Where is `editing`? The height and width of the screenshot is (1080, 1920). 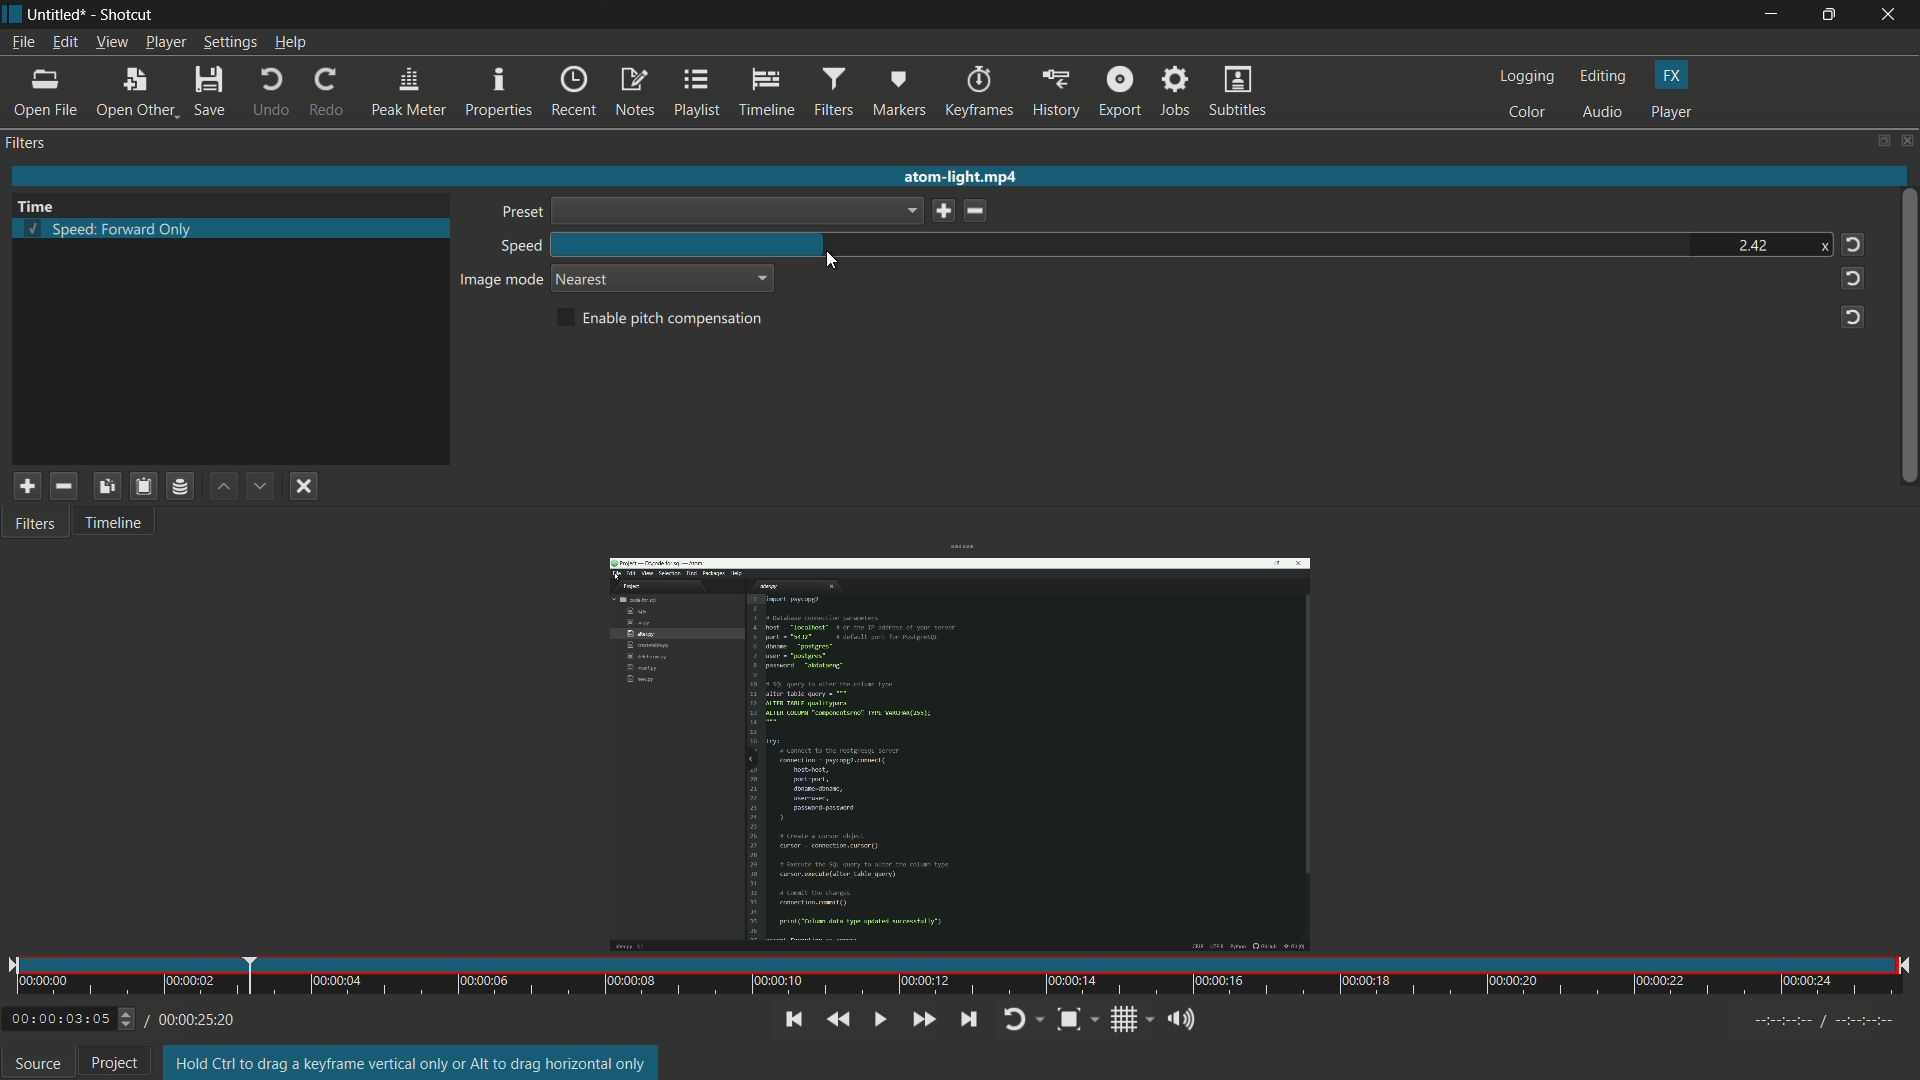
editing is located at coordinates (1604, 77).